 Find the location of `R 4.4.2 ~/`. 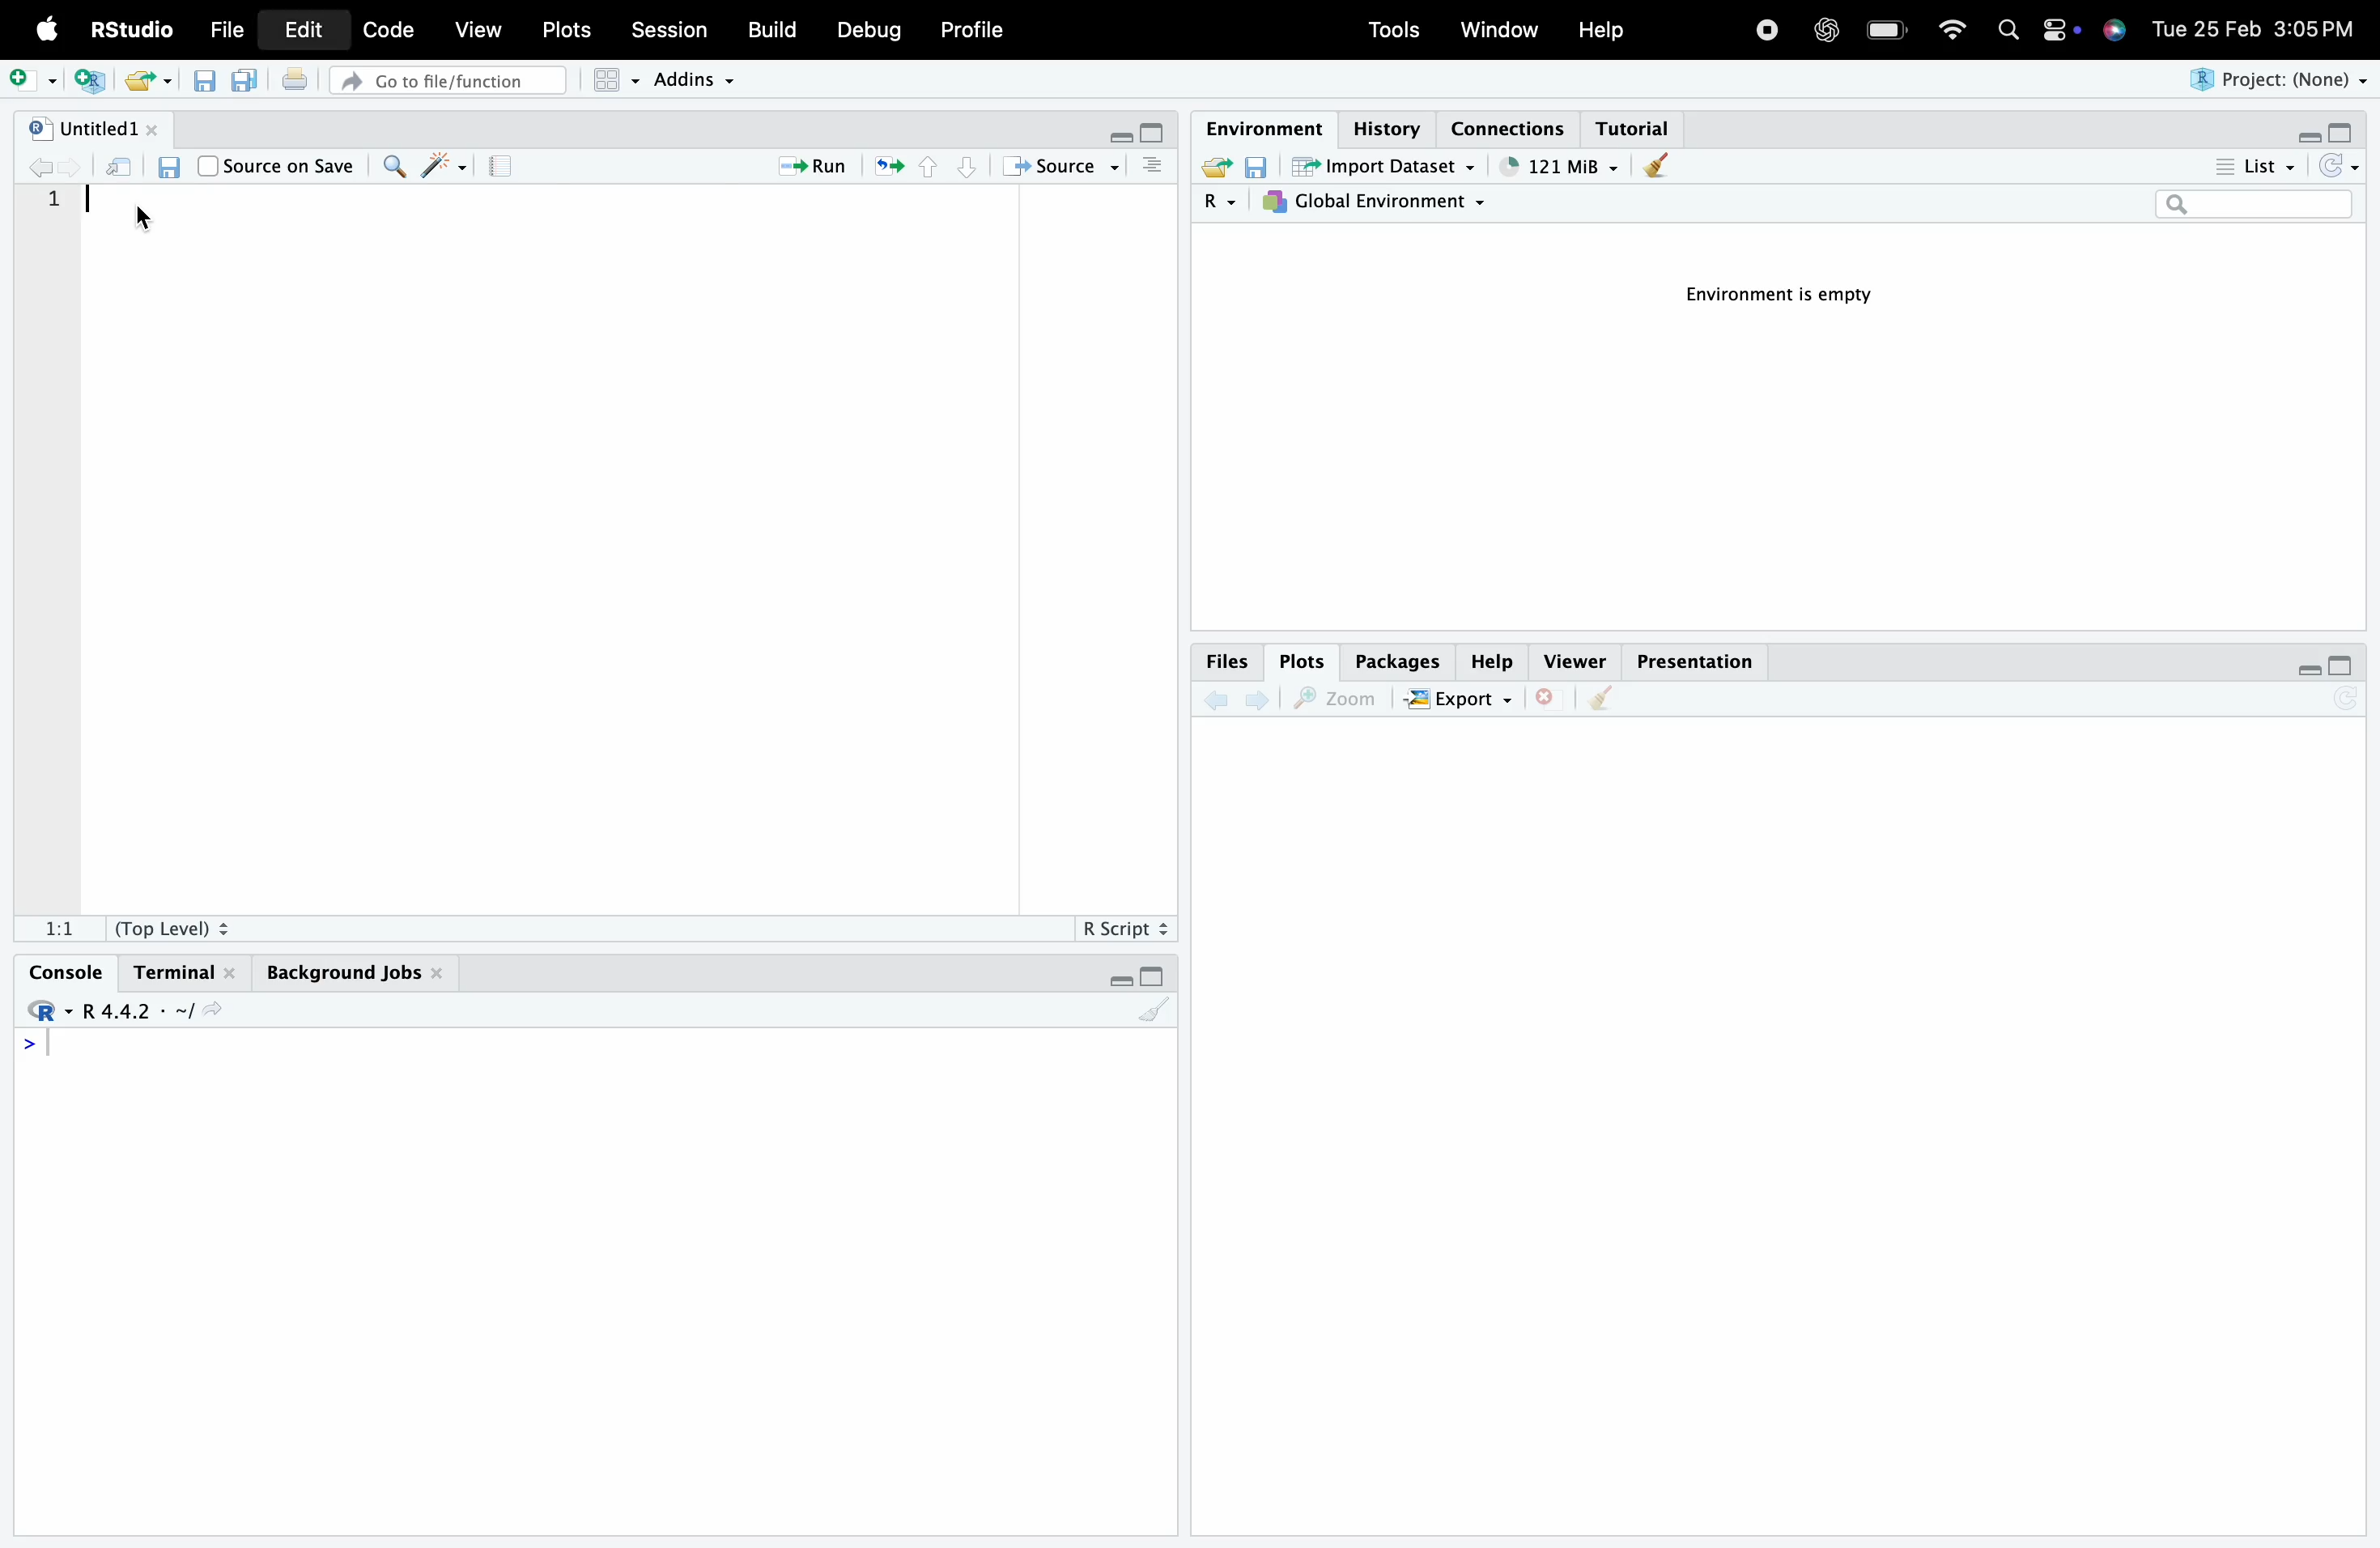

R 4.4.2 ~/ is located at coordinates (140, 1009).